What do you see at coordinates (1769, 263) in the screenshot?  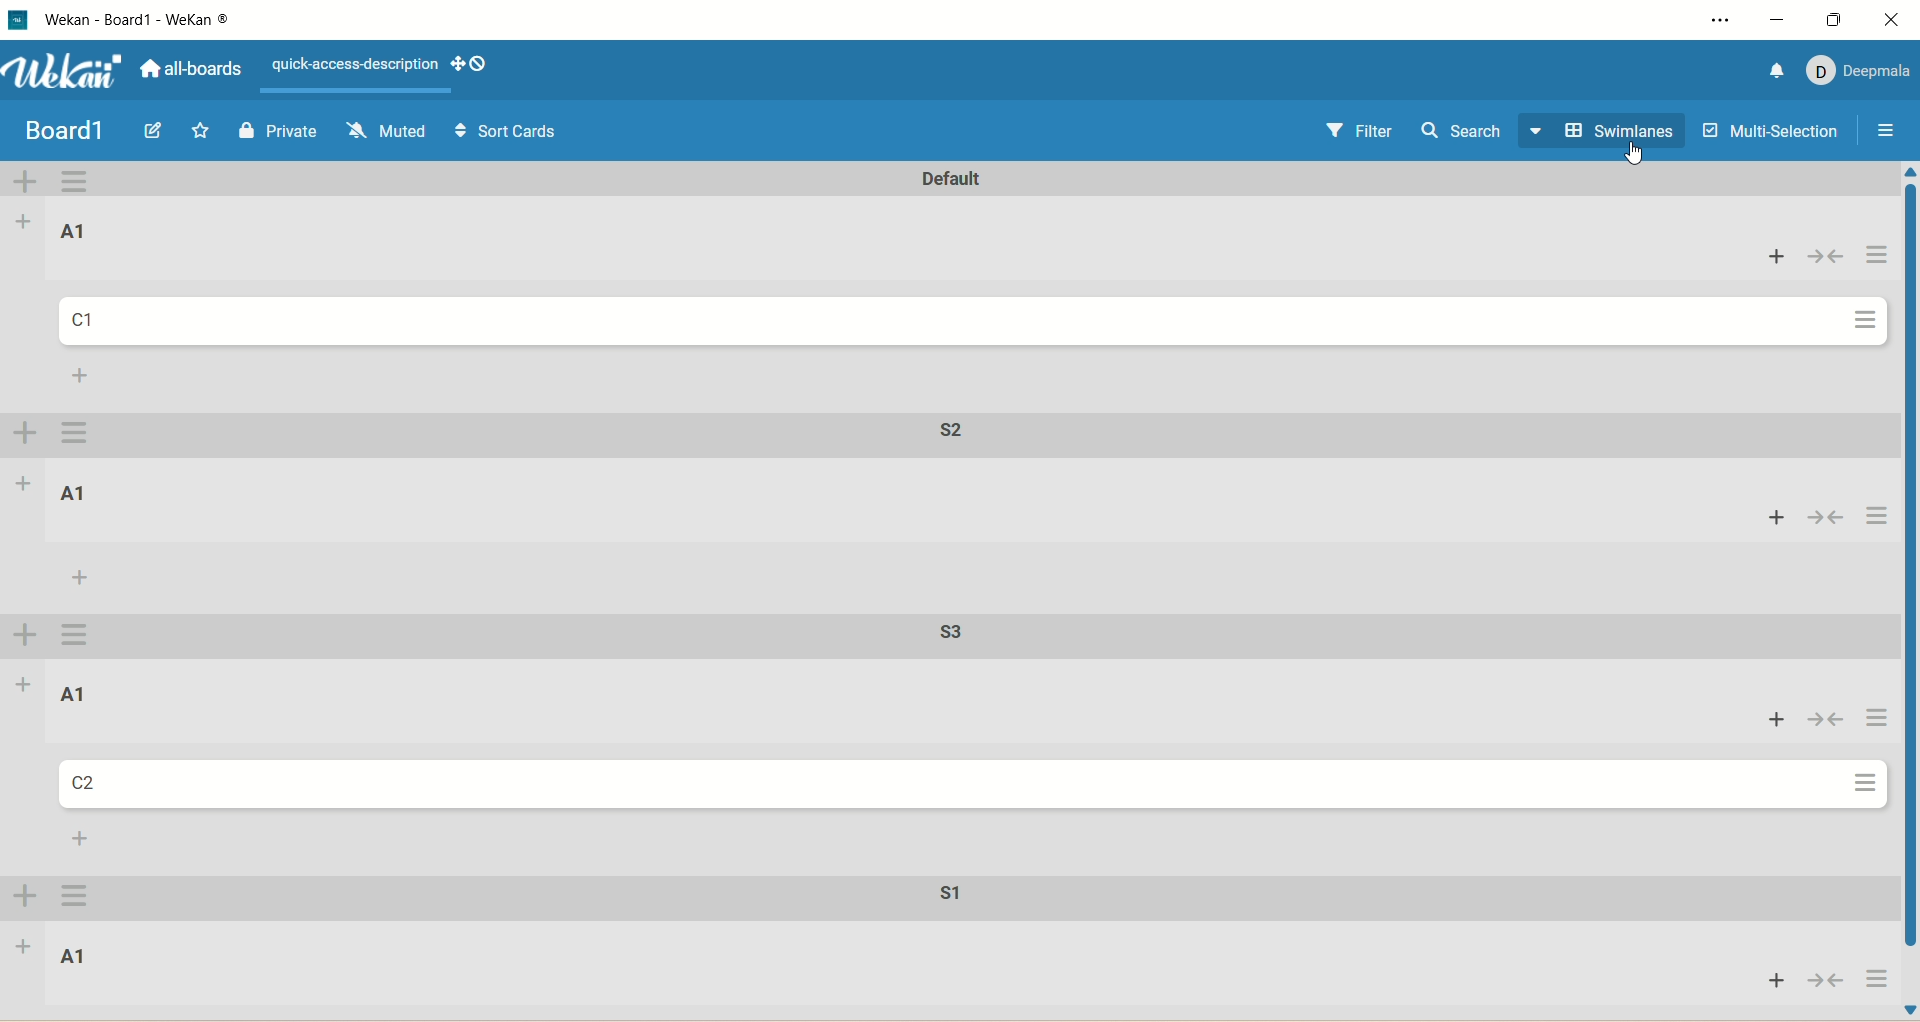 I see `add` at bounding box center [1769, 263].